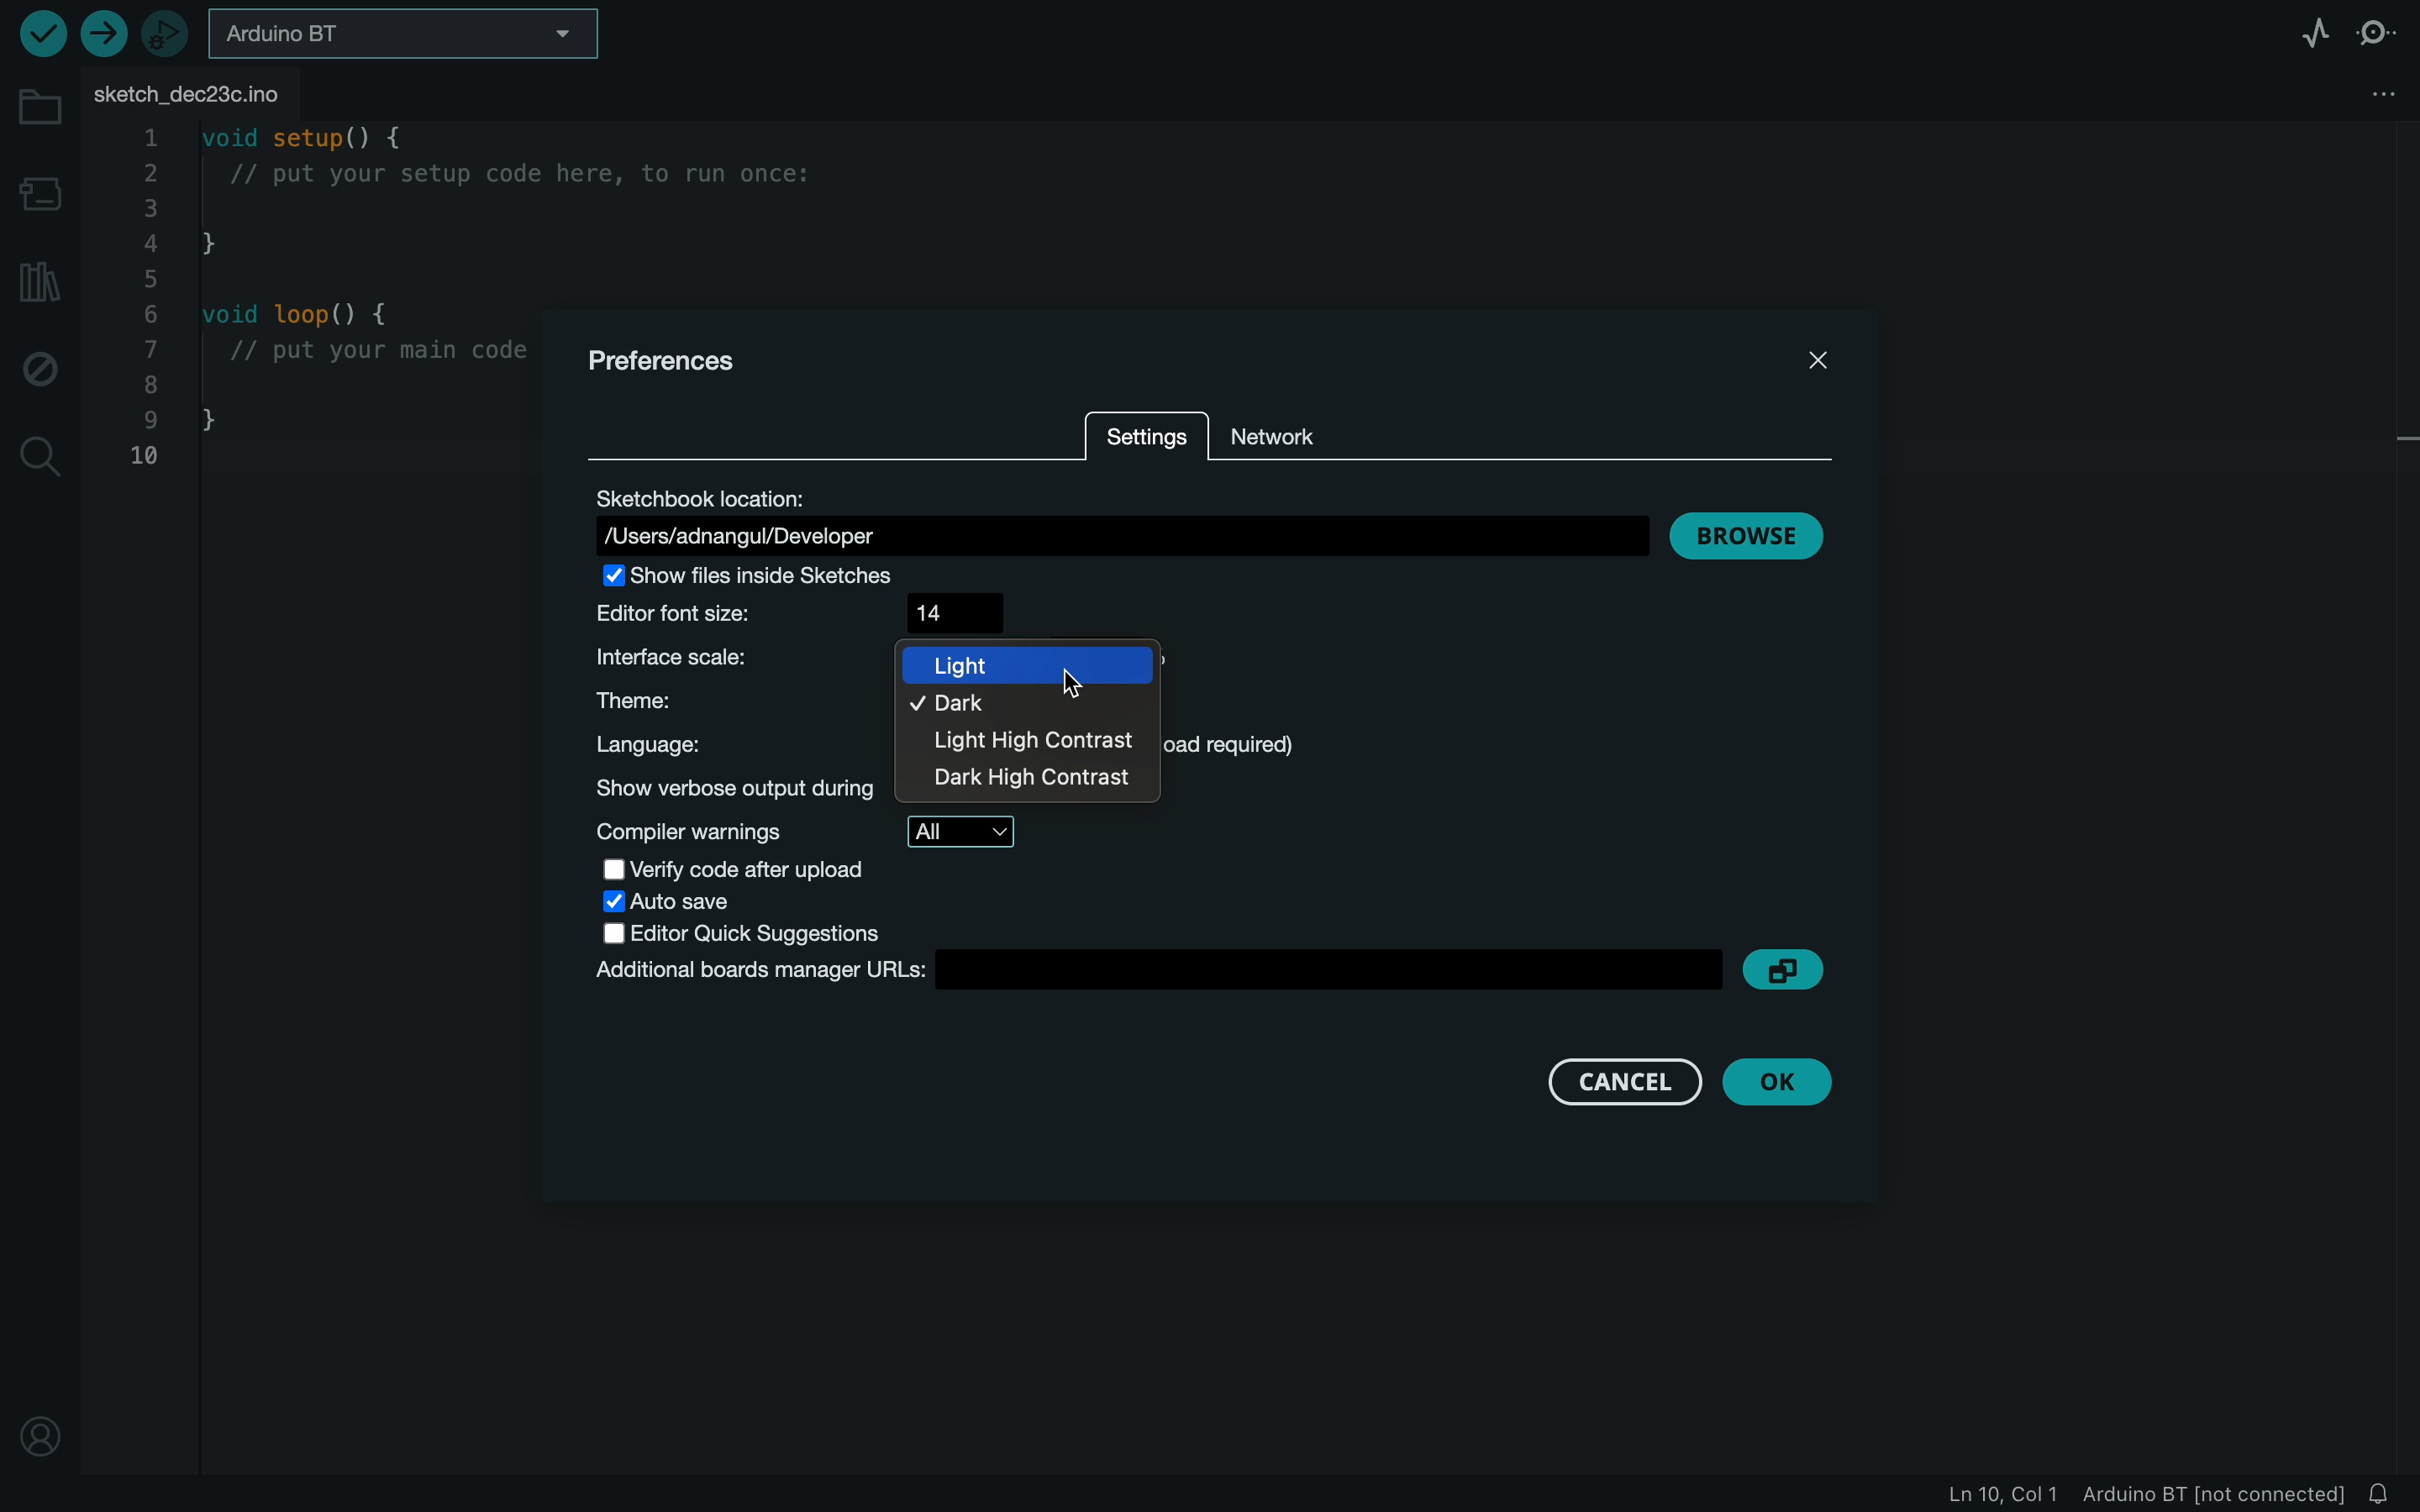 This screenshot has width=2420, height=1512. I want to click on light, so click(1028, 663).